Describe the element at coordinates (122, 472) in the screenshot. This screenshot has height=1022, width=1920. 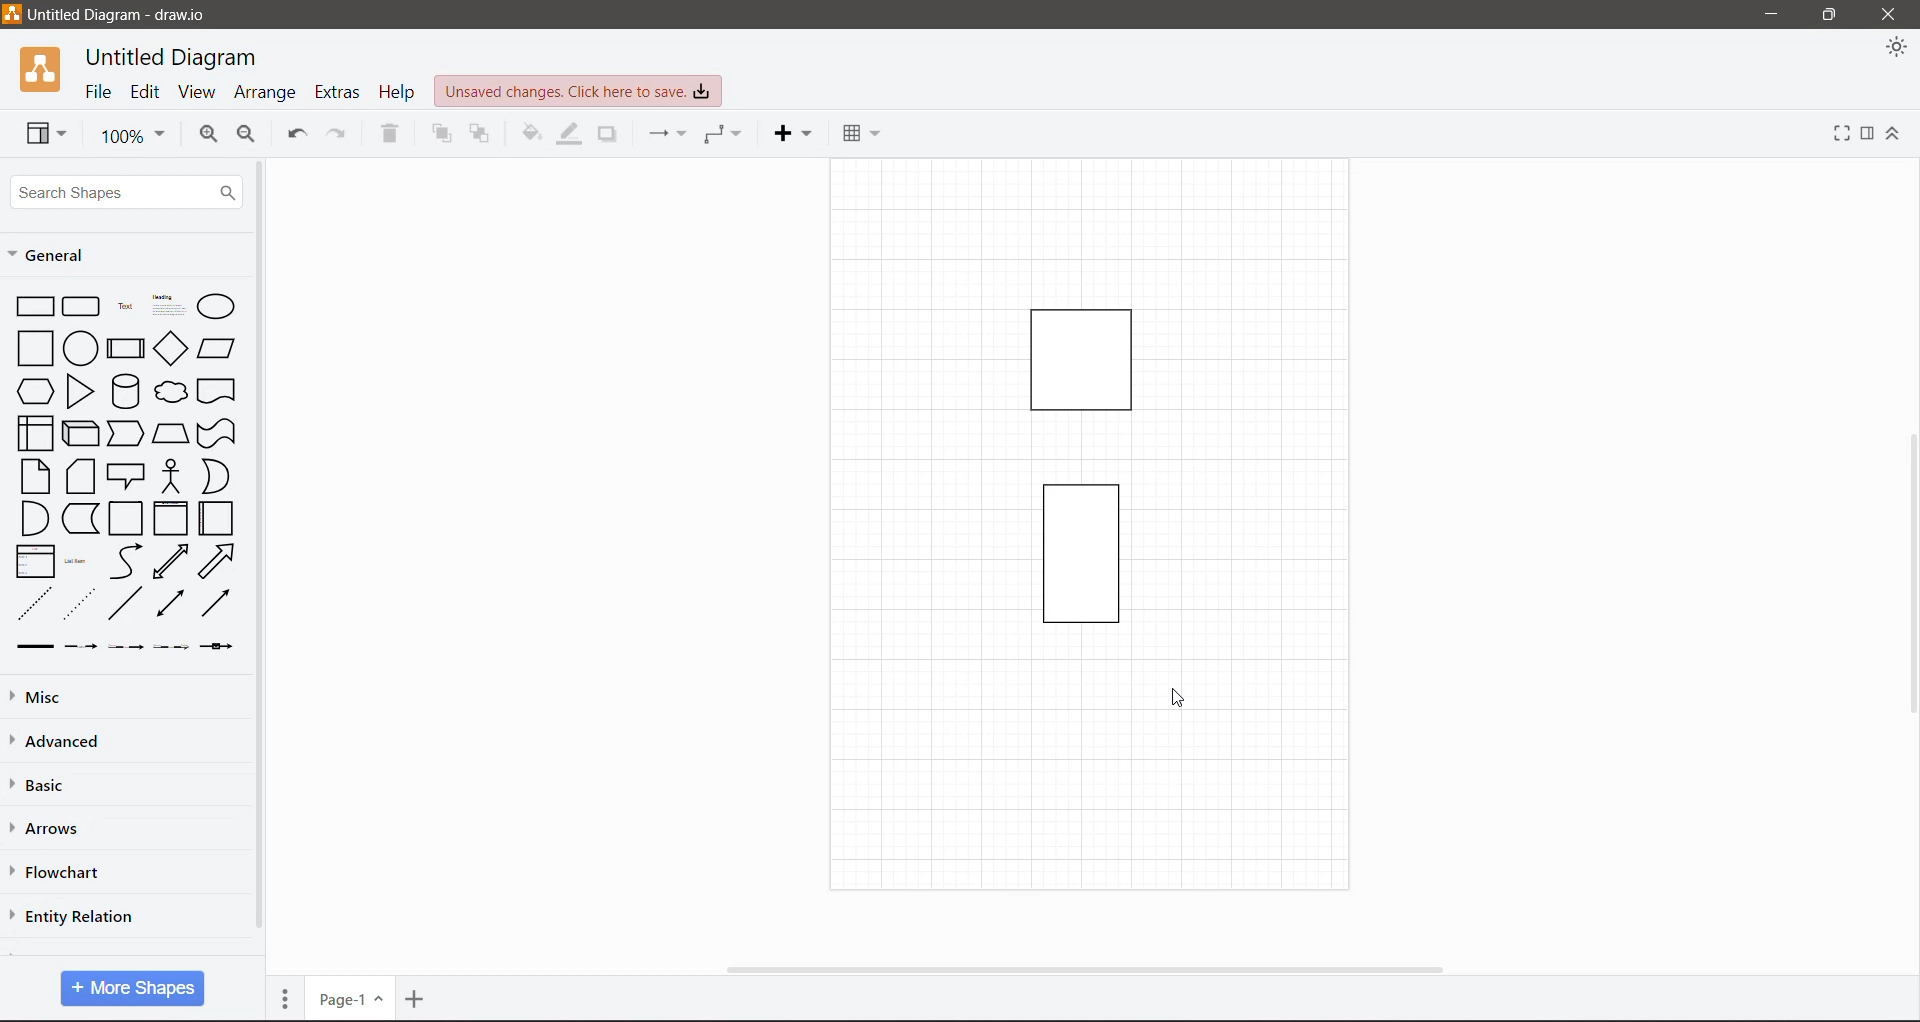
I see `Shapes available in General` at that location.